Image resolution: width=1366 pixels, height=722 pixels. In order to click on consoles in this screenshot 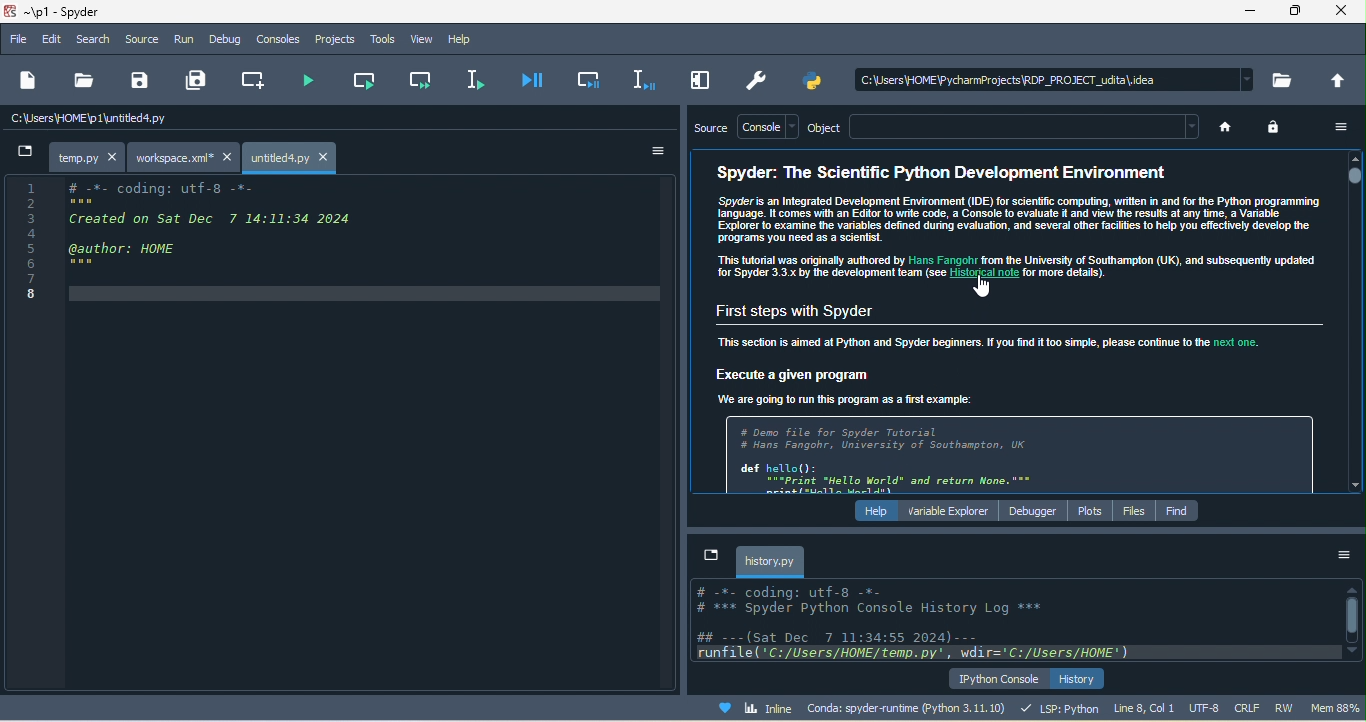, I will do `click(279, 40)`.